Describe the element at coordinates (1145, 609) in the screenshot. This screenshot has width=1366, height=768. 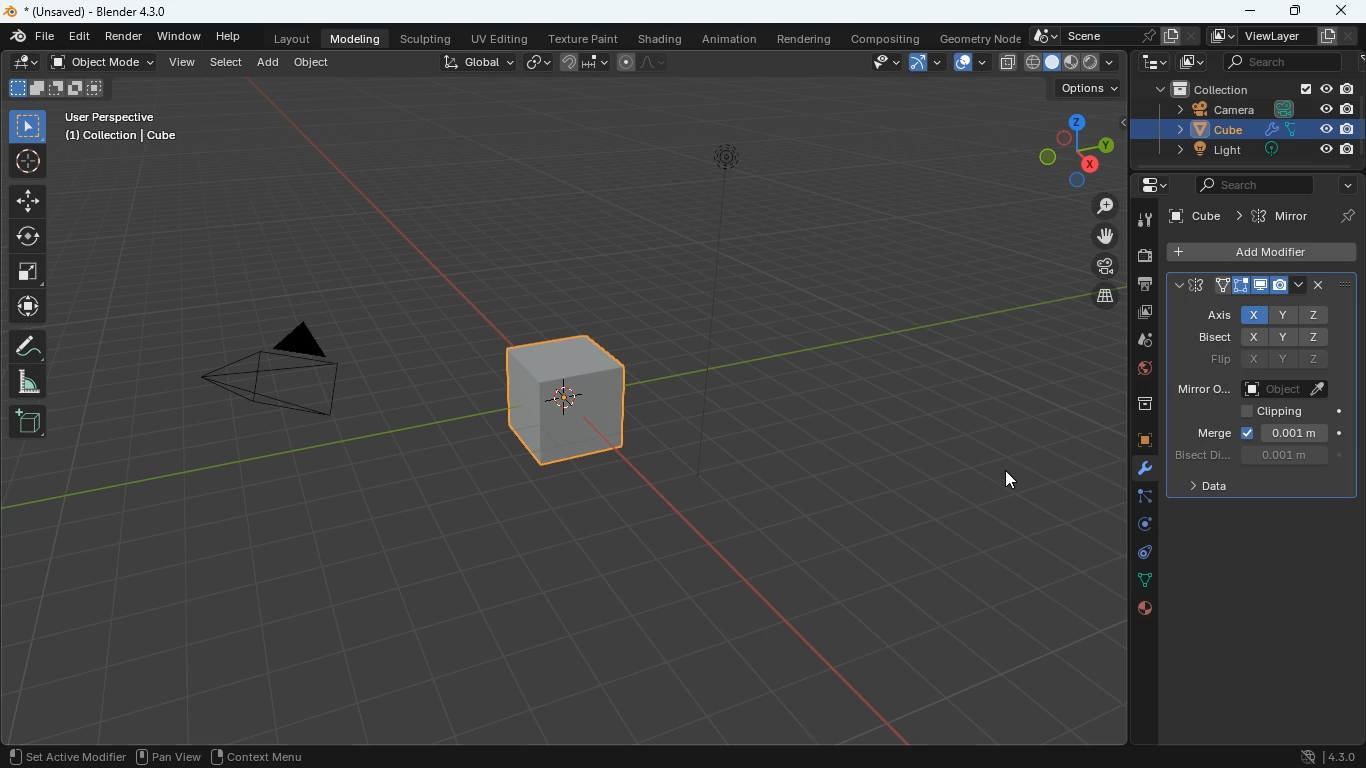
I see `public` at that location.